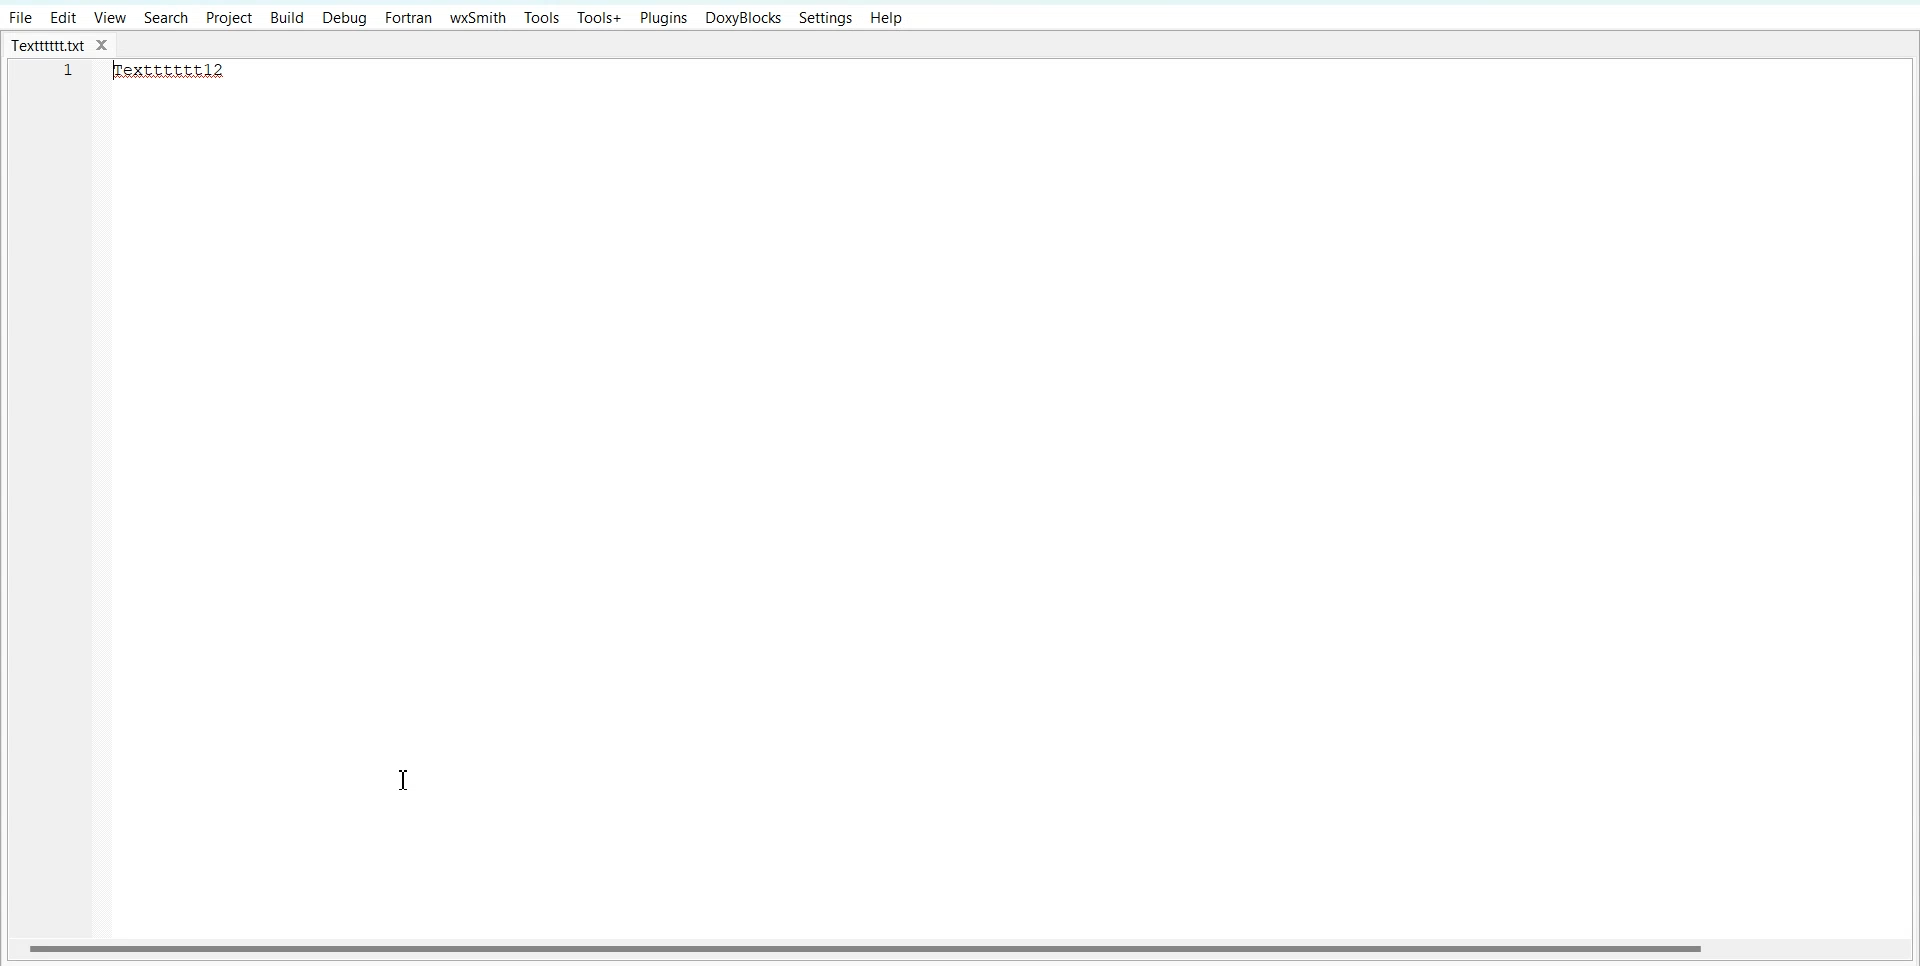 The image size is (1920, 966). What do you see at coordinates (743, 19) in the screenshot?
I see `DoxyBlocks` at bounding box center [743, 19].